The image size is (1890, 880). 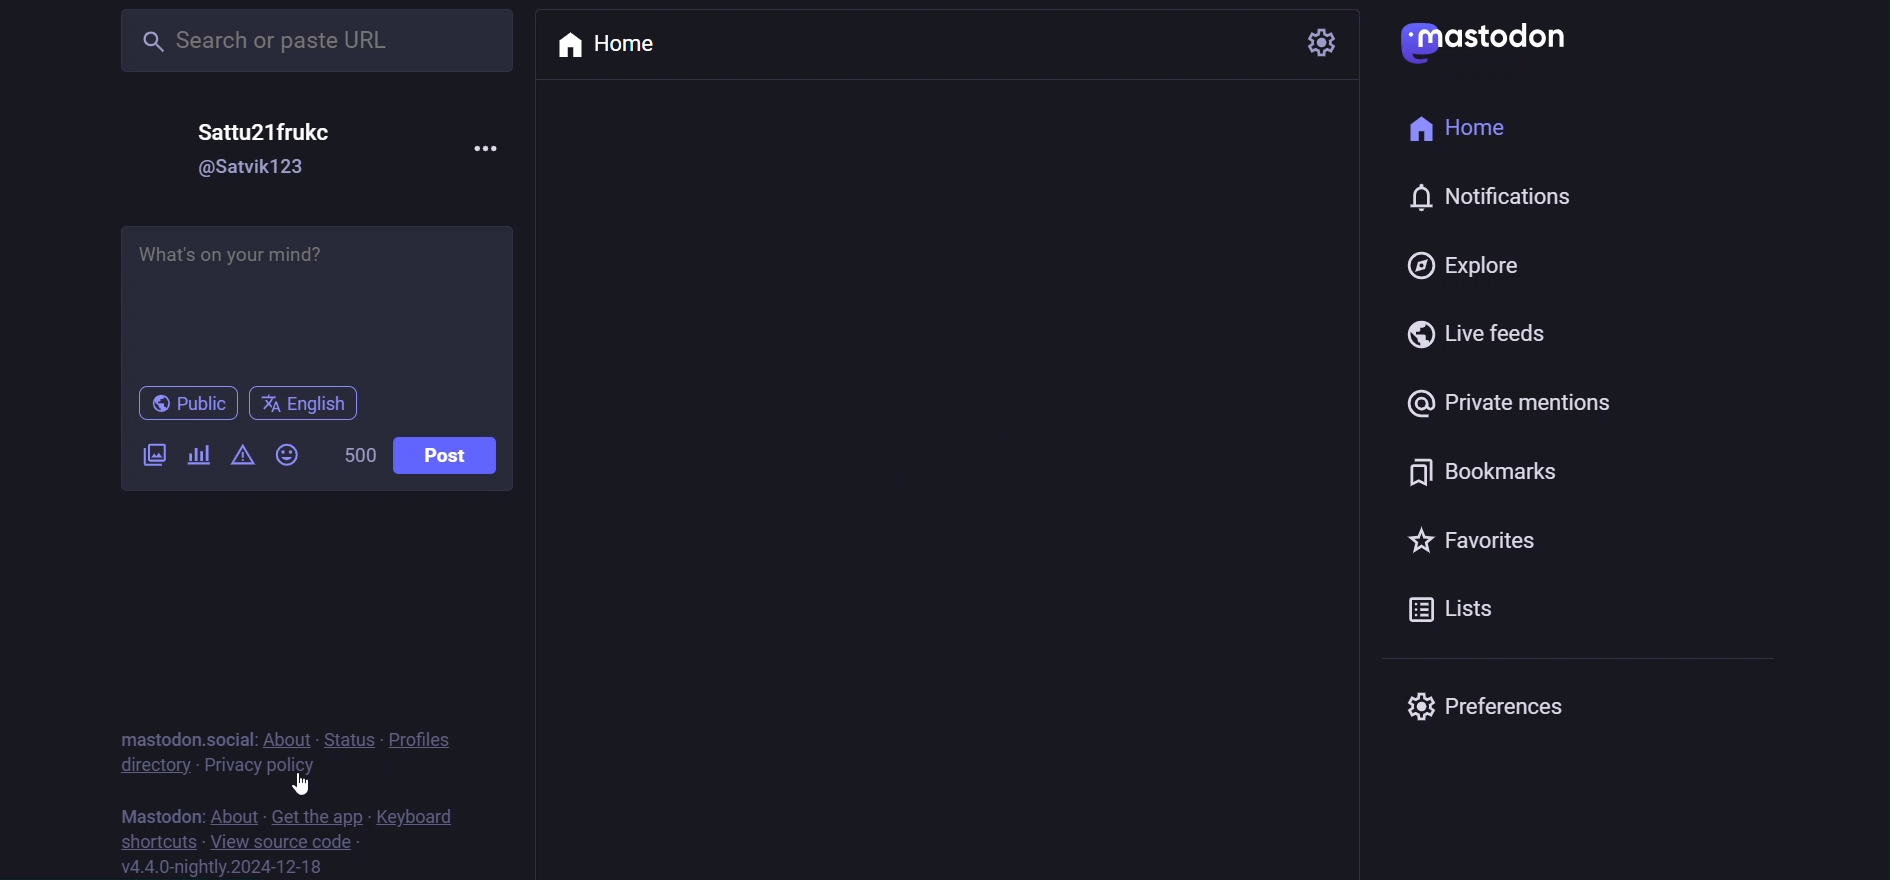 What do you see at coordinates (1454, 612) in the screenshot?
I see `lists` at bounding box center [1454, 612].